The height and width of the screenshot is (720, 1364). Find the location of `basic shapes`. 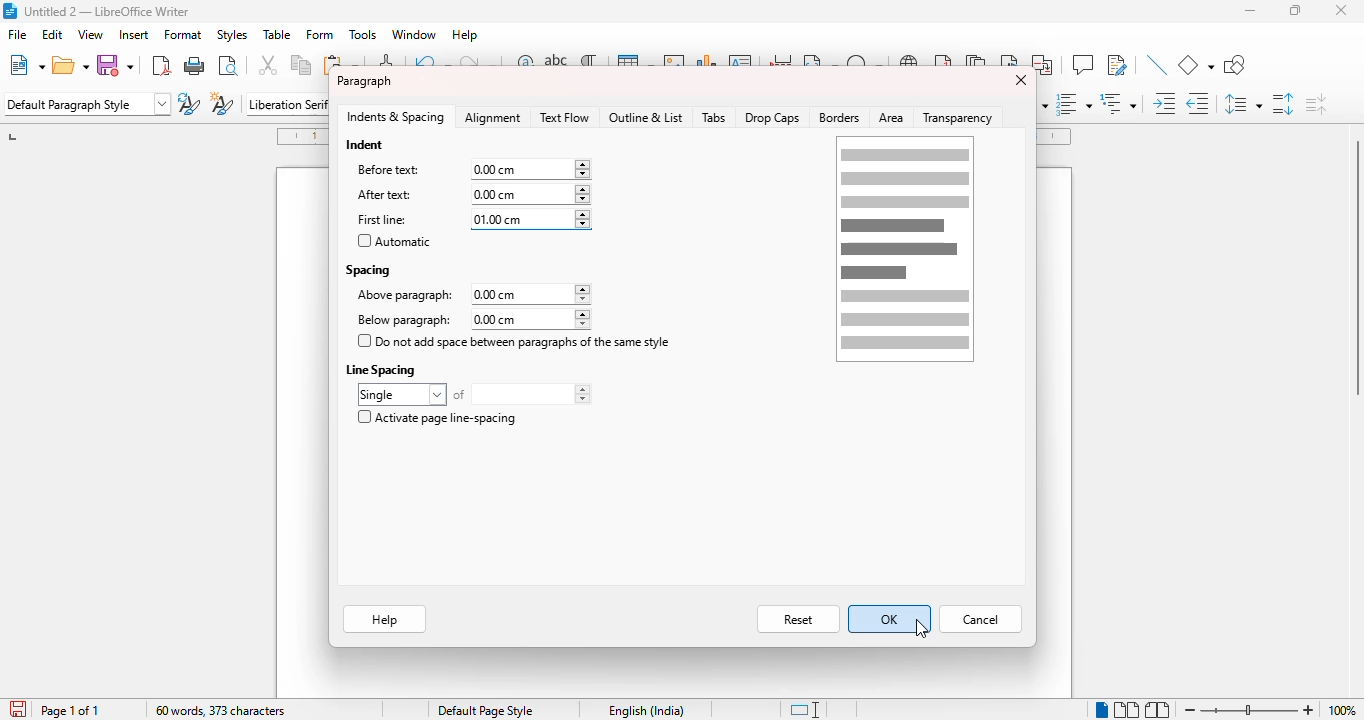

basic shapes is located at coordinates (1196, 65).